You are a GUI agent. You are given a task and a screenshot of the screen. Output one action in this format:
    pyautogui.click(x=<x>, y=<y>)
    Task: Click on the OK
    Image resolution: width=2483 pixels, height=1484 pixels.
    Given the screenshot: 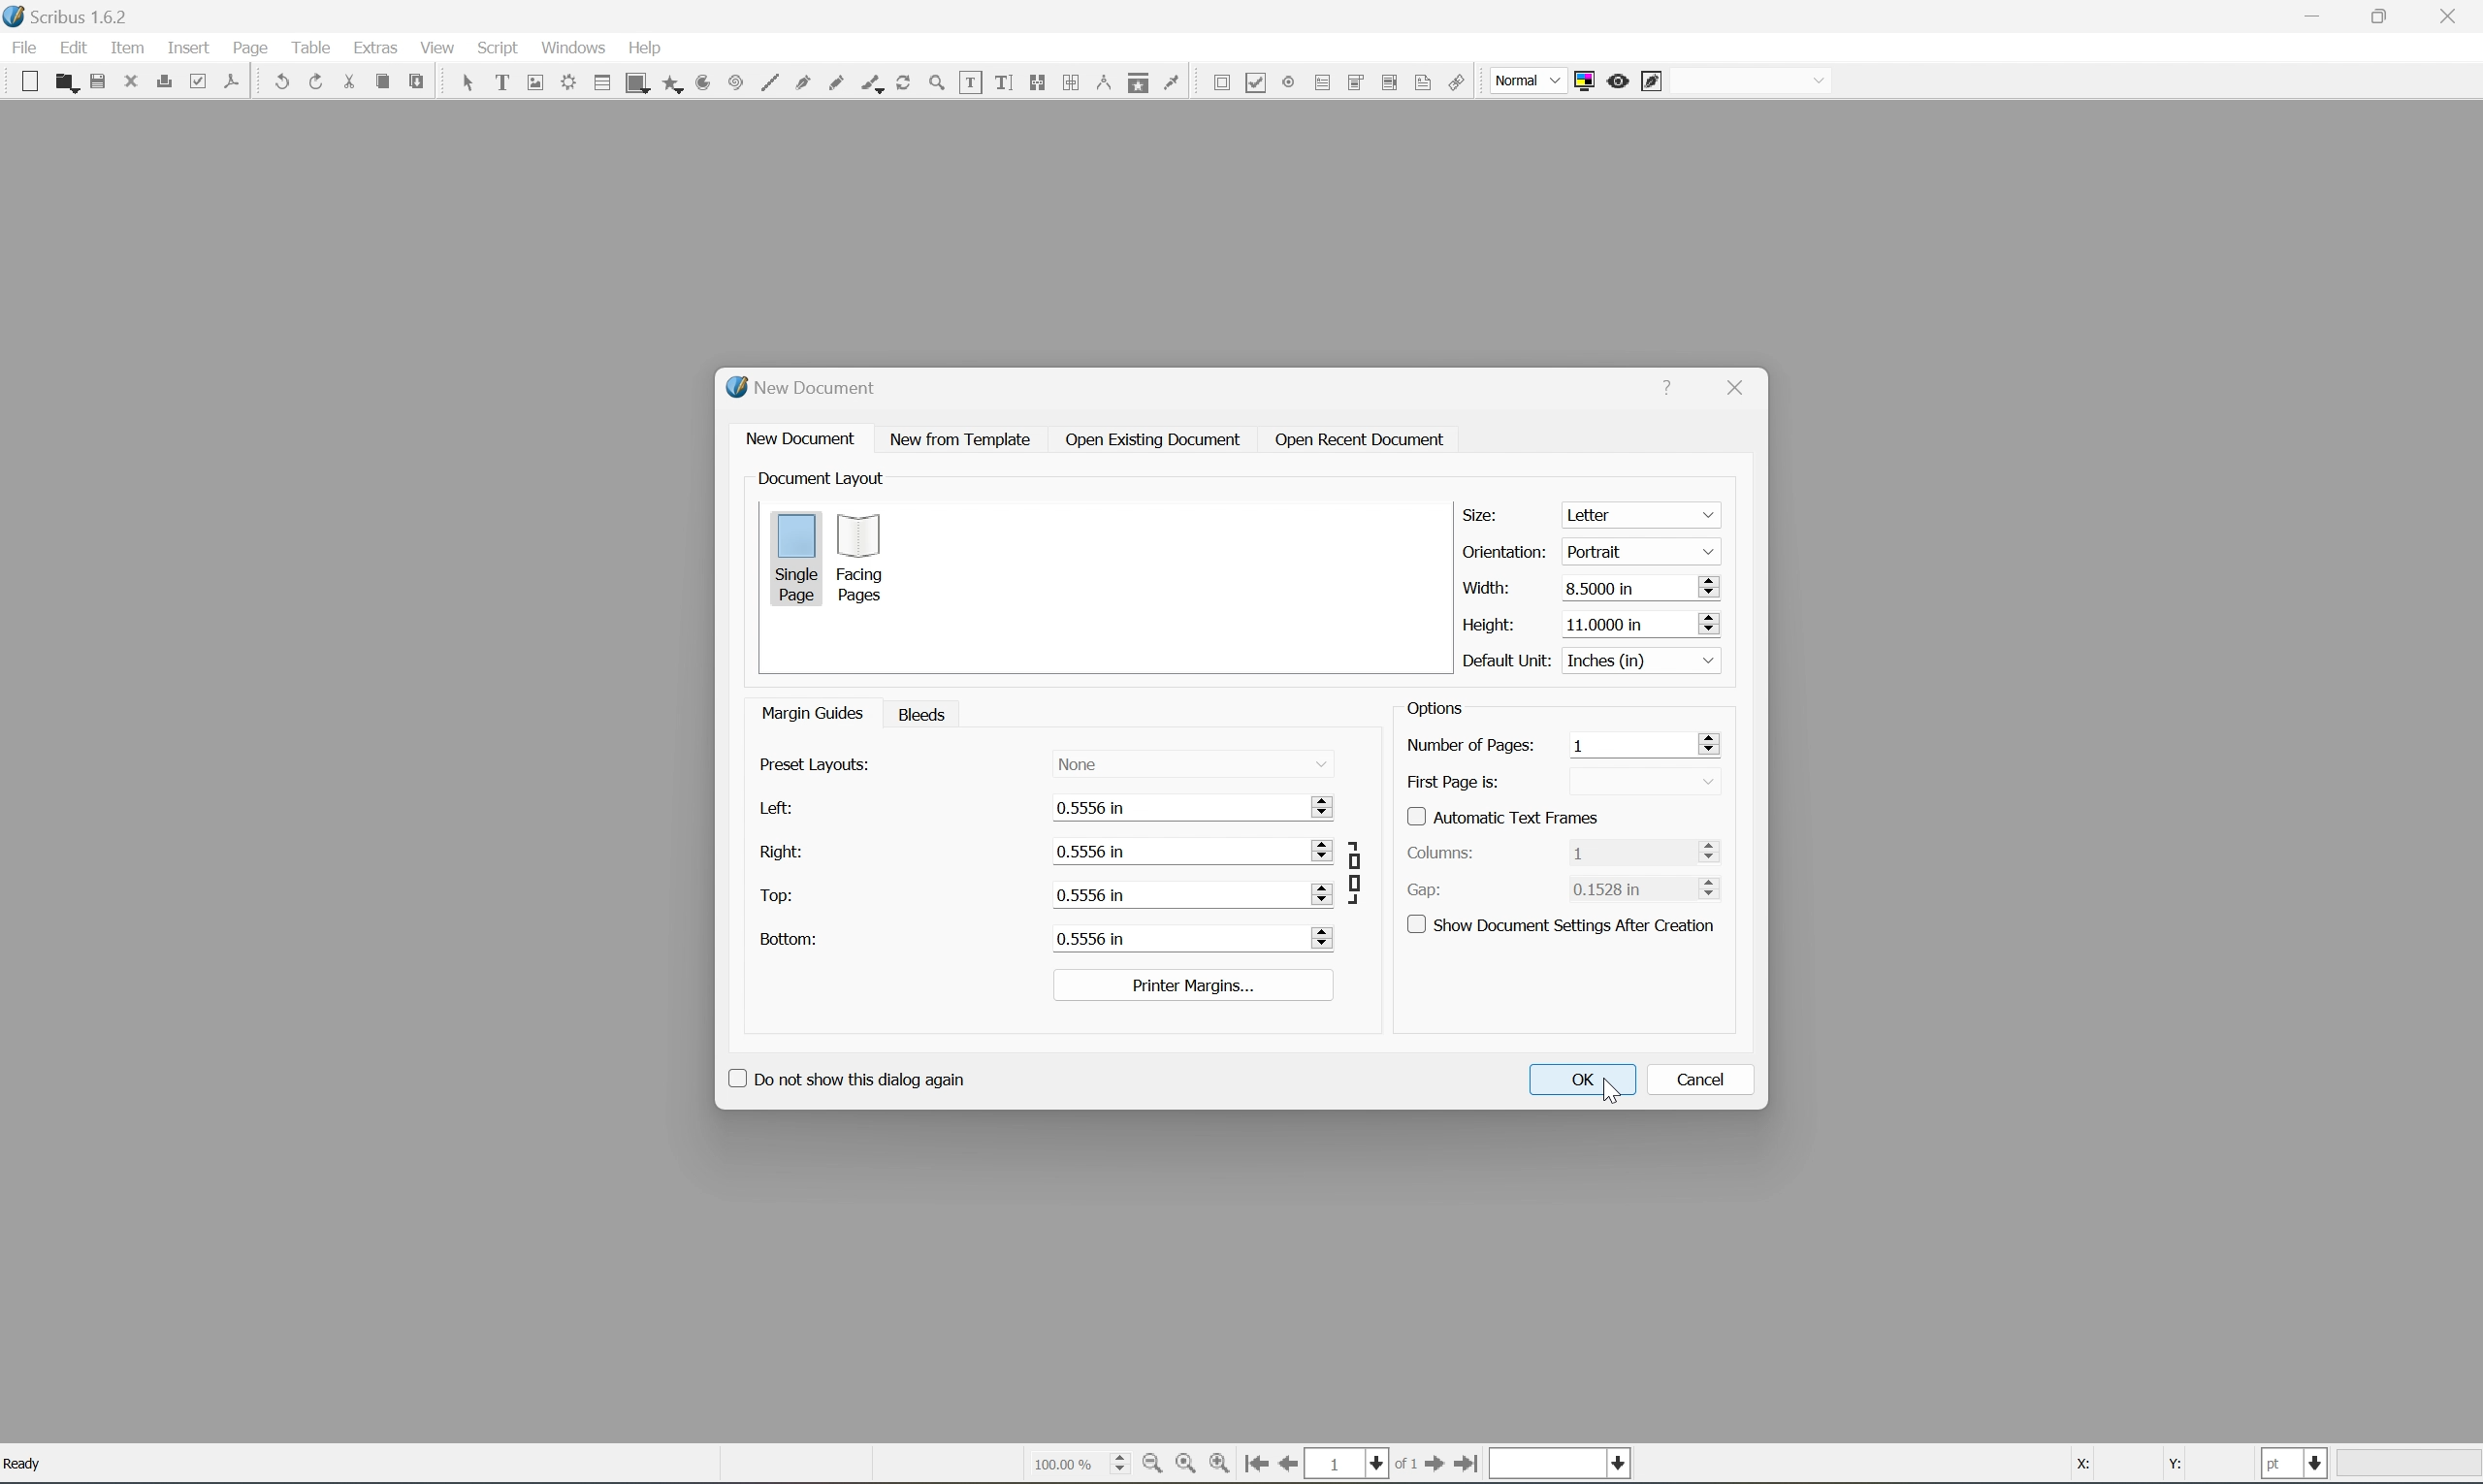 What is the action you would take?
    pyautogui.click(x=1588, y=1079)
    